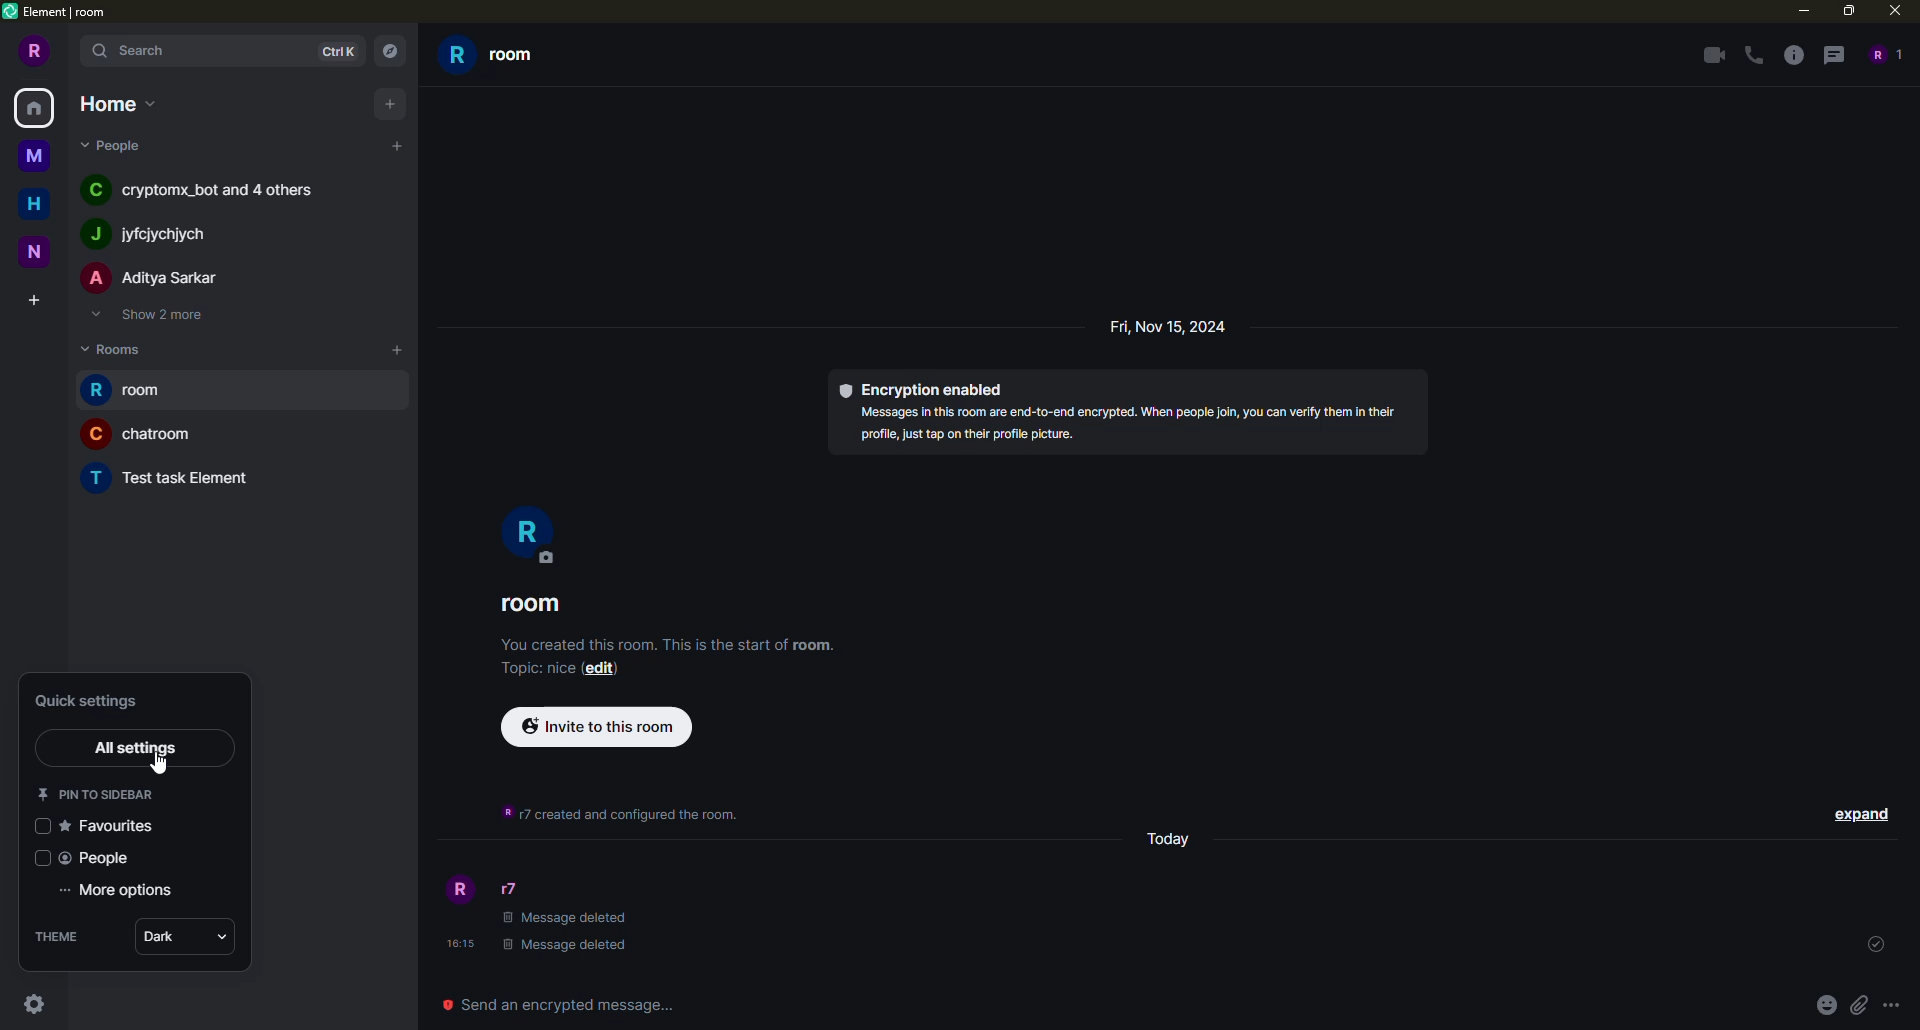 Image resolution: width=1920 pixels, height=1030 pixels. Describe the element at coordinates (1862, 813) in the screenshot. I see `expand` at that location.